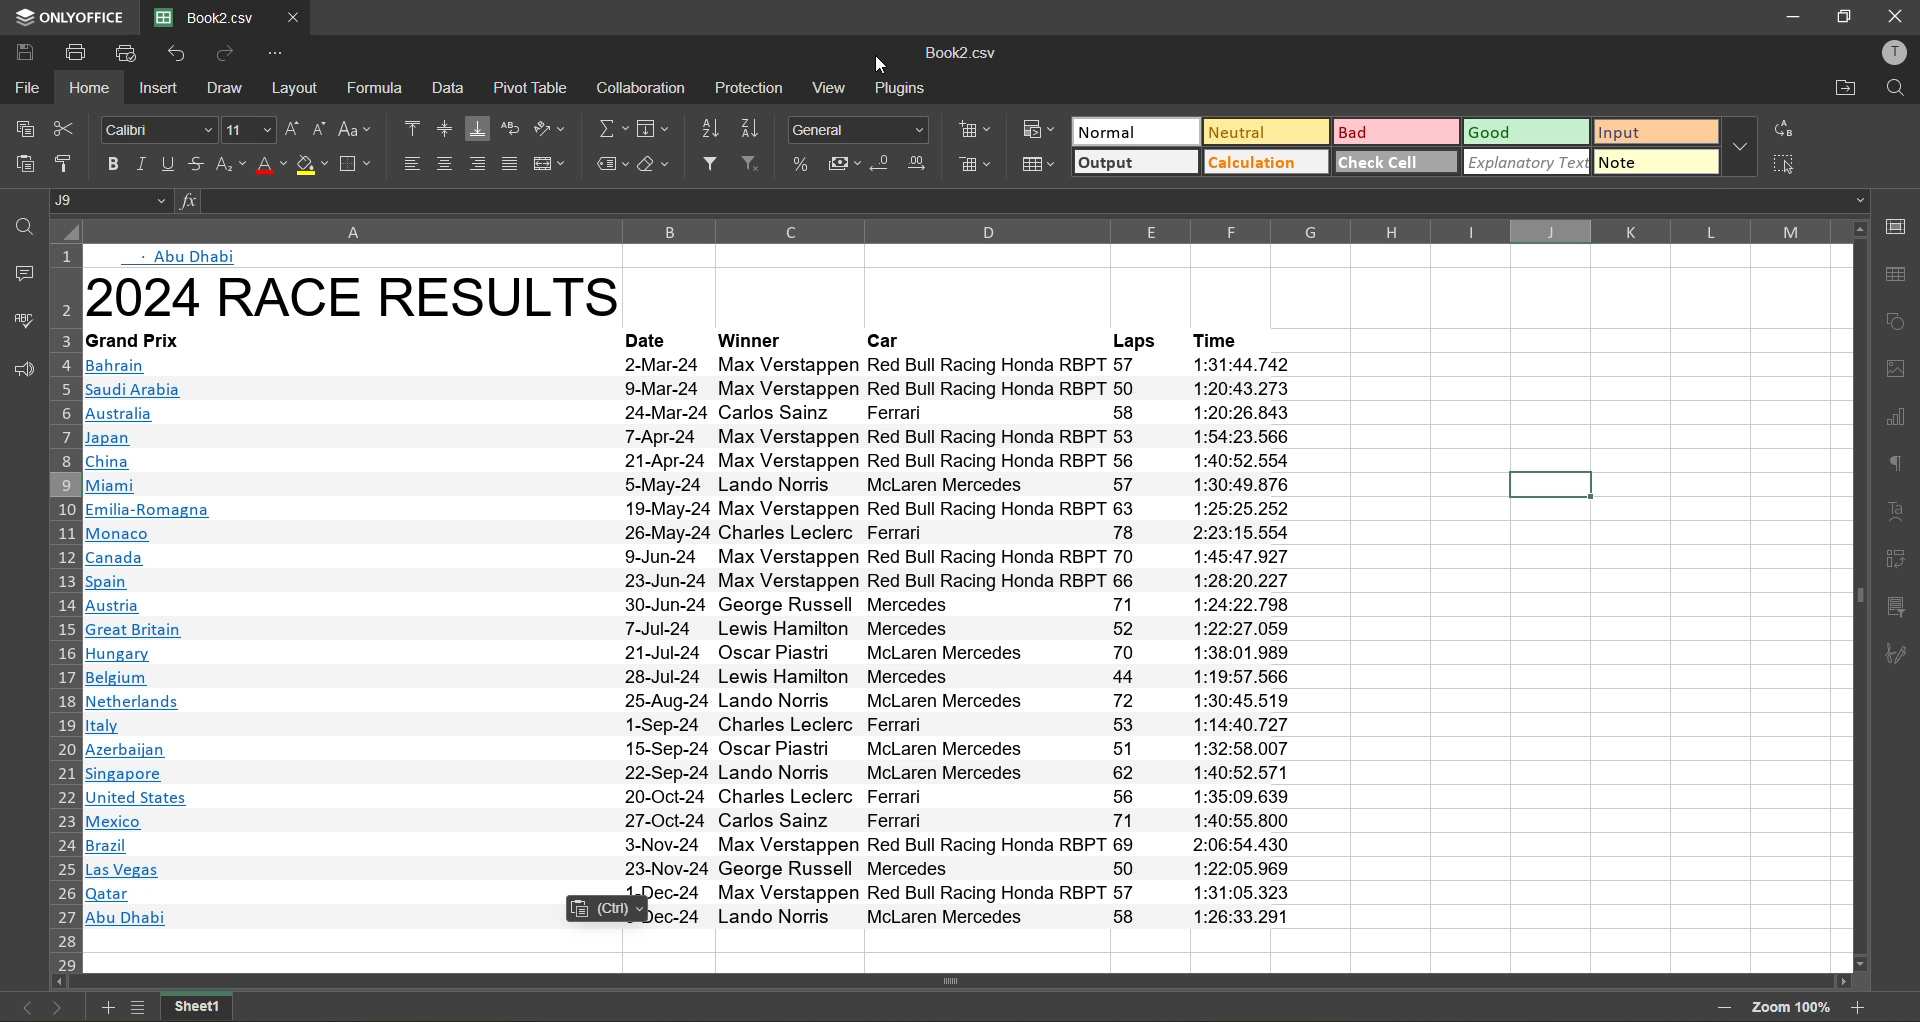 This screenshot has height=1022, width=1920. I want to click on output, so click(1135, 161).